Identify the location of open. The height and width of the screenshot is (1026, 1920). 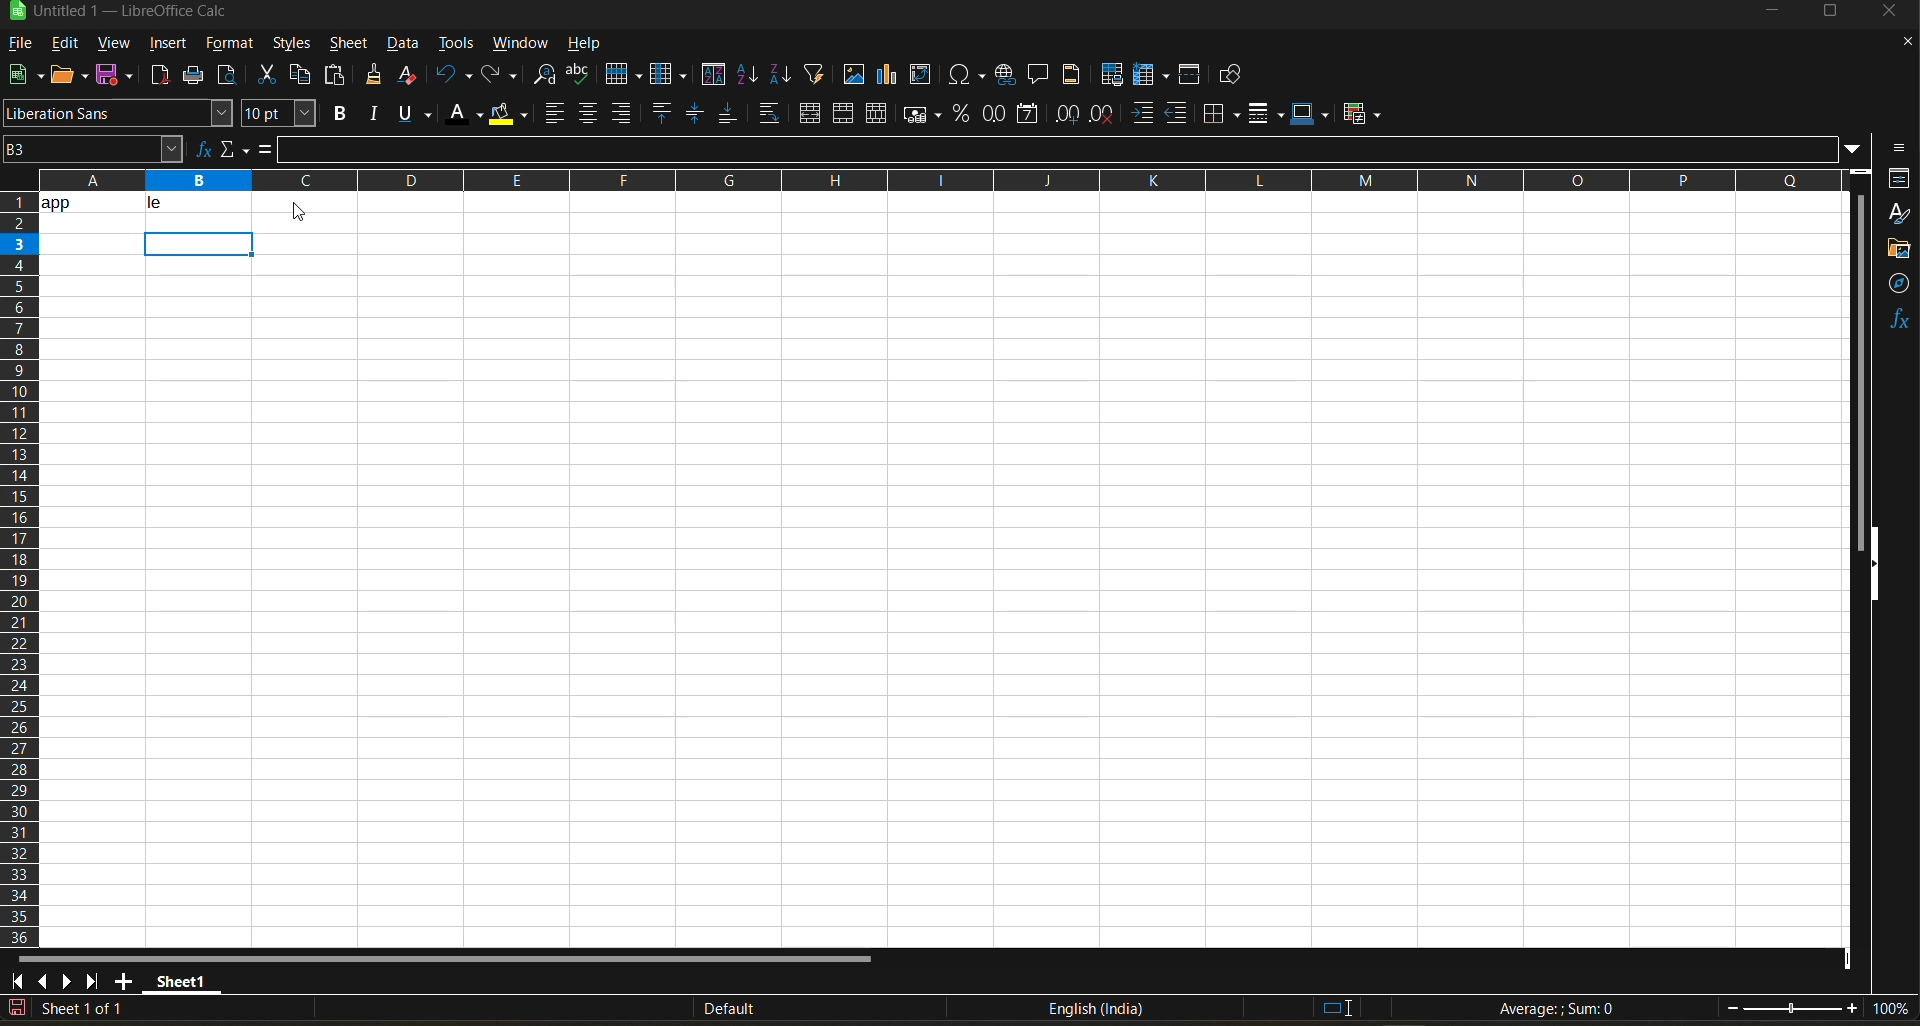
(71, 76).